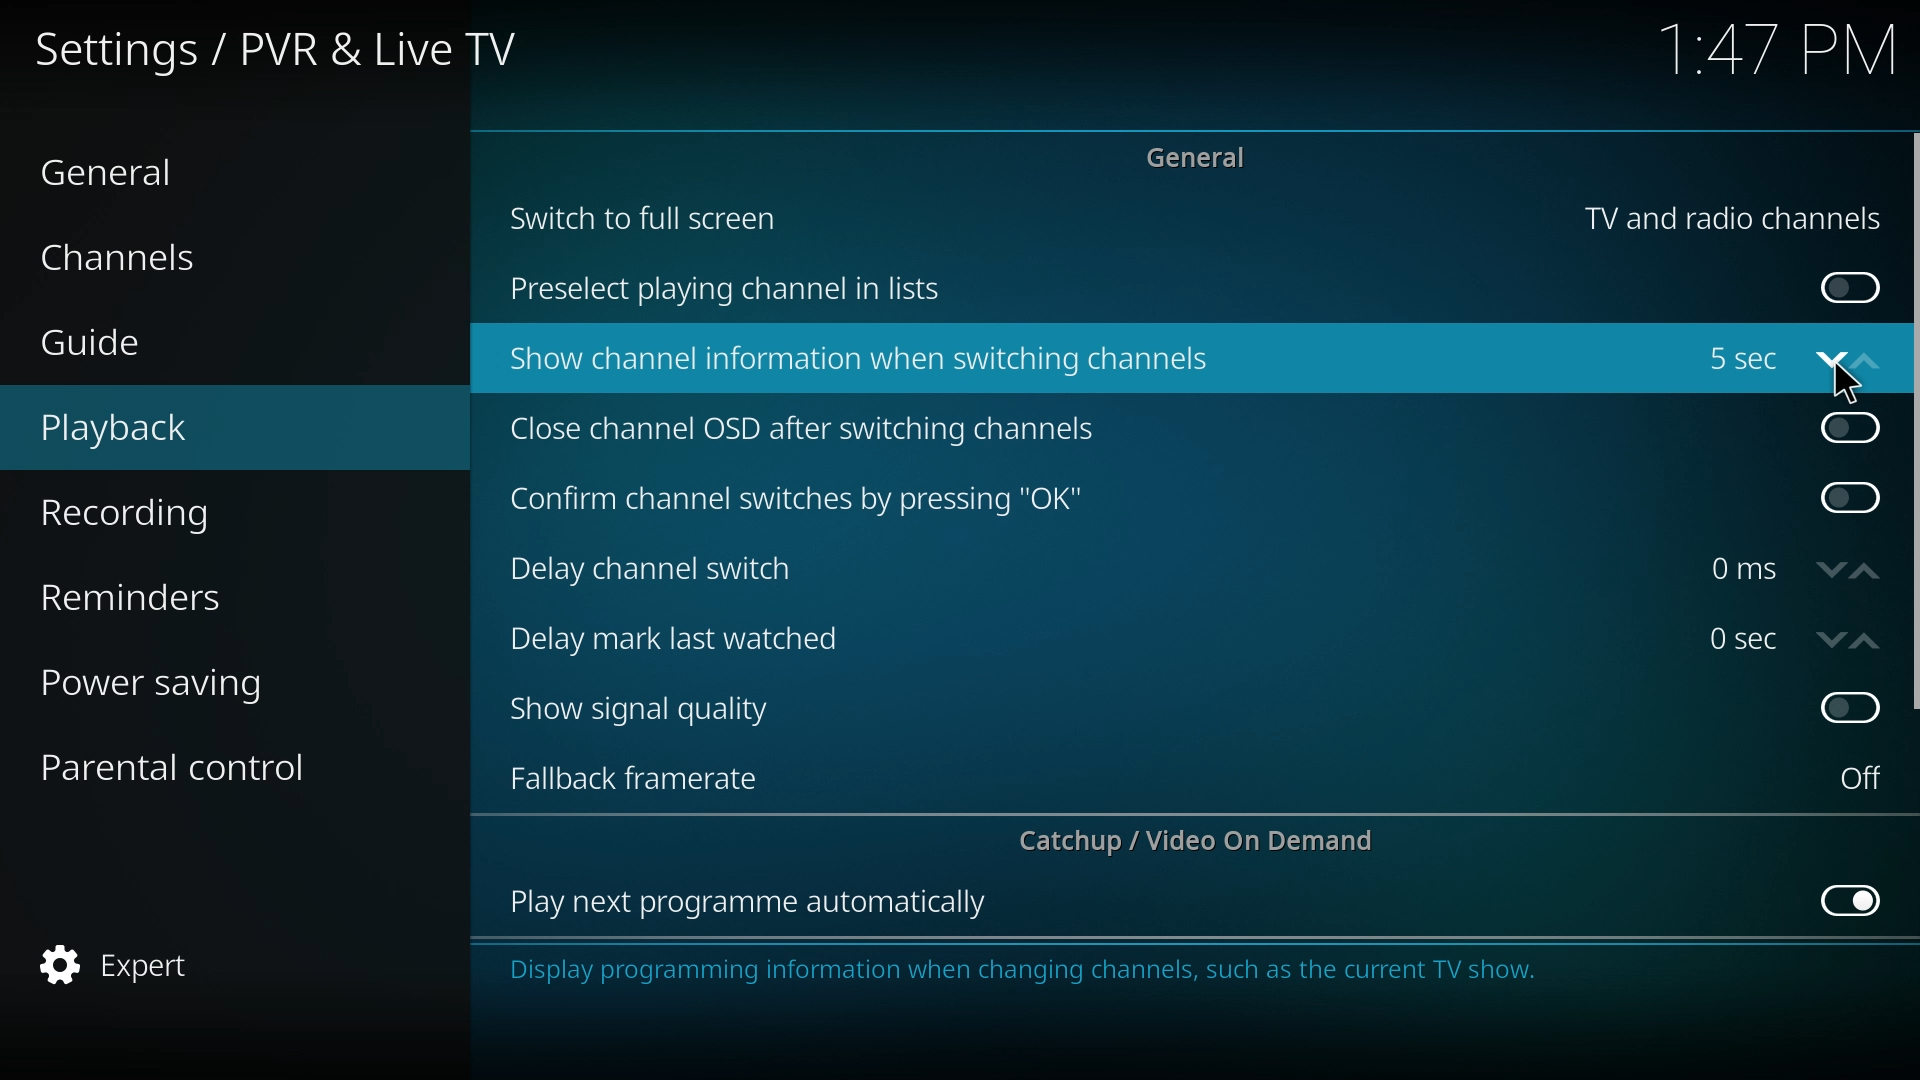 This screenshot has height=1080, width=1920. I want to click on off, so click(1851, 424).